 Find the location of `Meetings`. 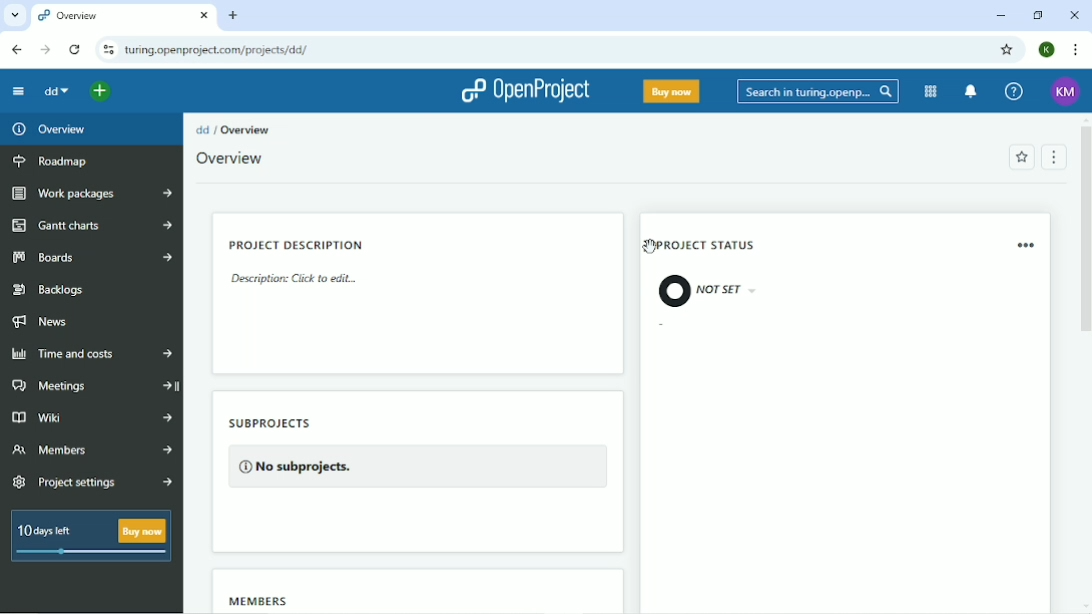

Meetings is located at coordinates (91, 387).